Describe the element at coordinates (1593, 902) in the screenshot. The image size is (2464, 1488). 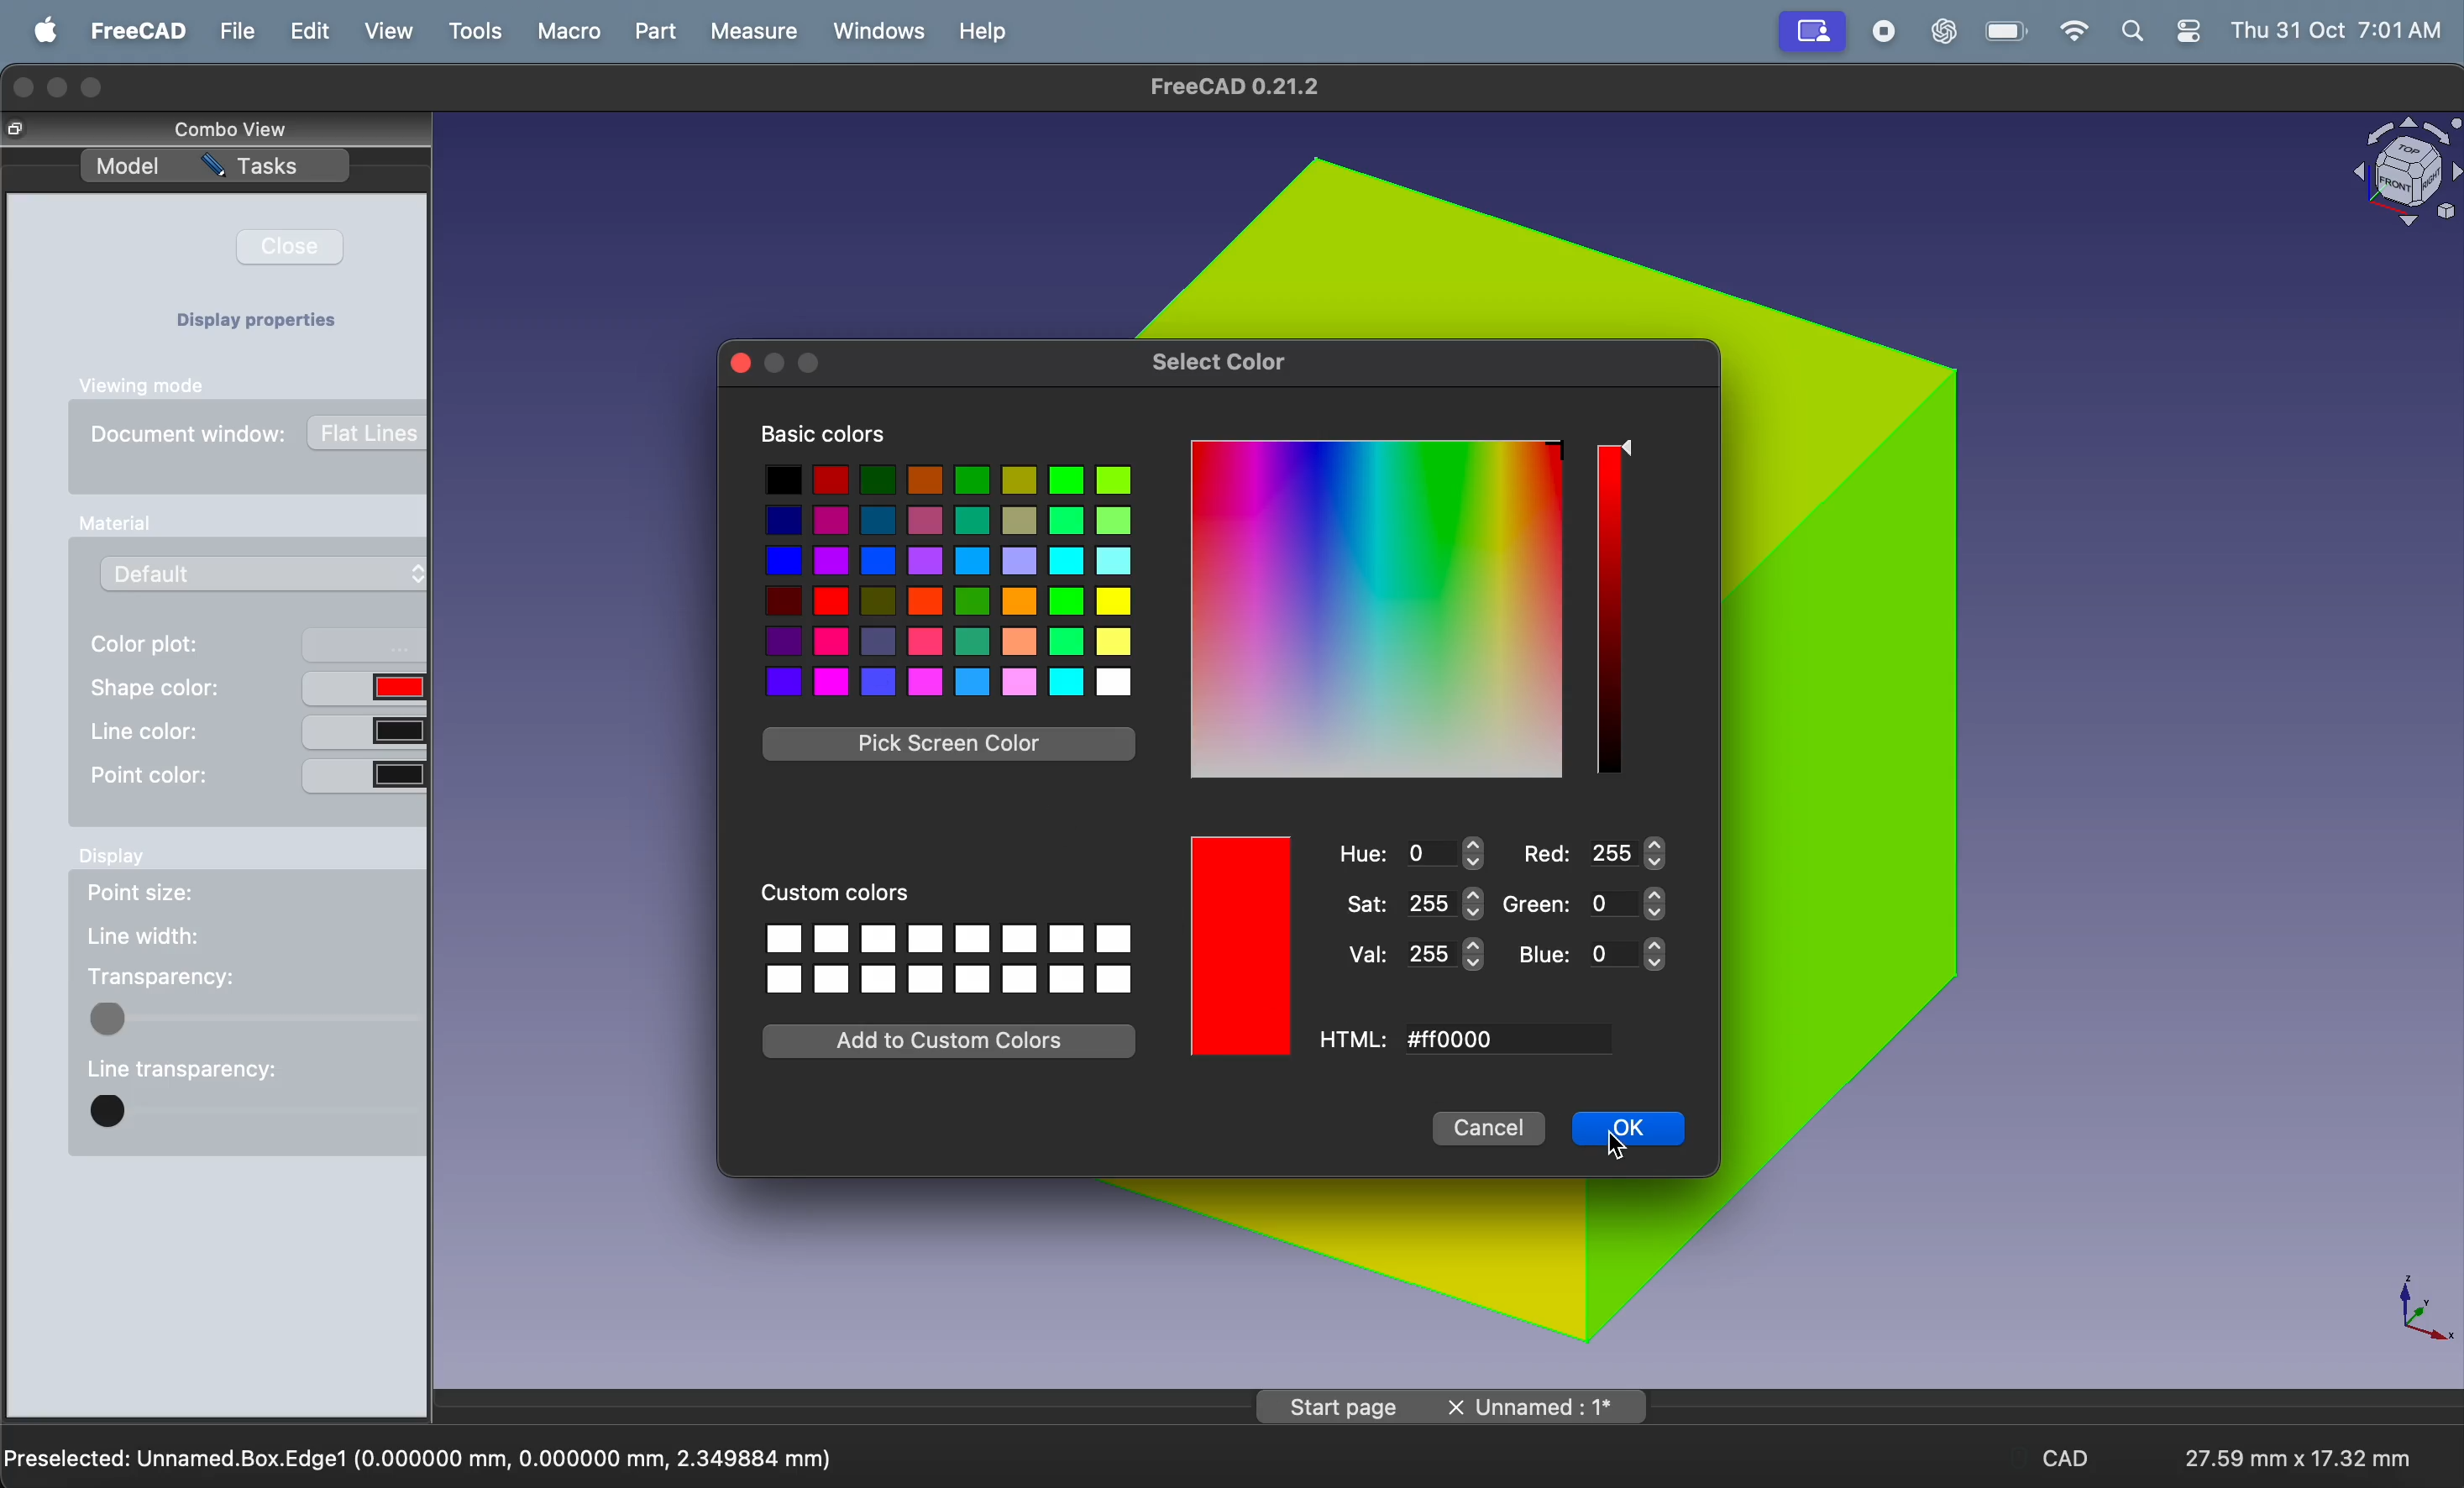
I see `green` at that location.